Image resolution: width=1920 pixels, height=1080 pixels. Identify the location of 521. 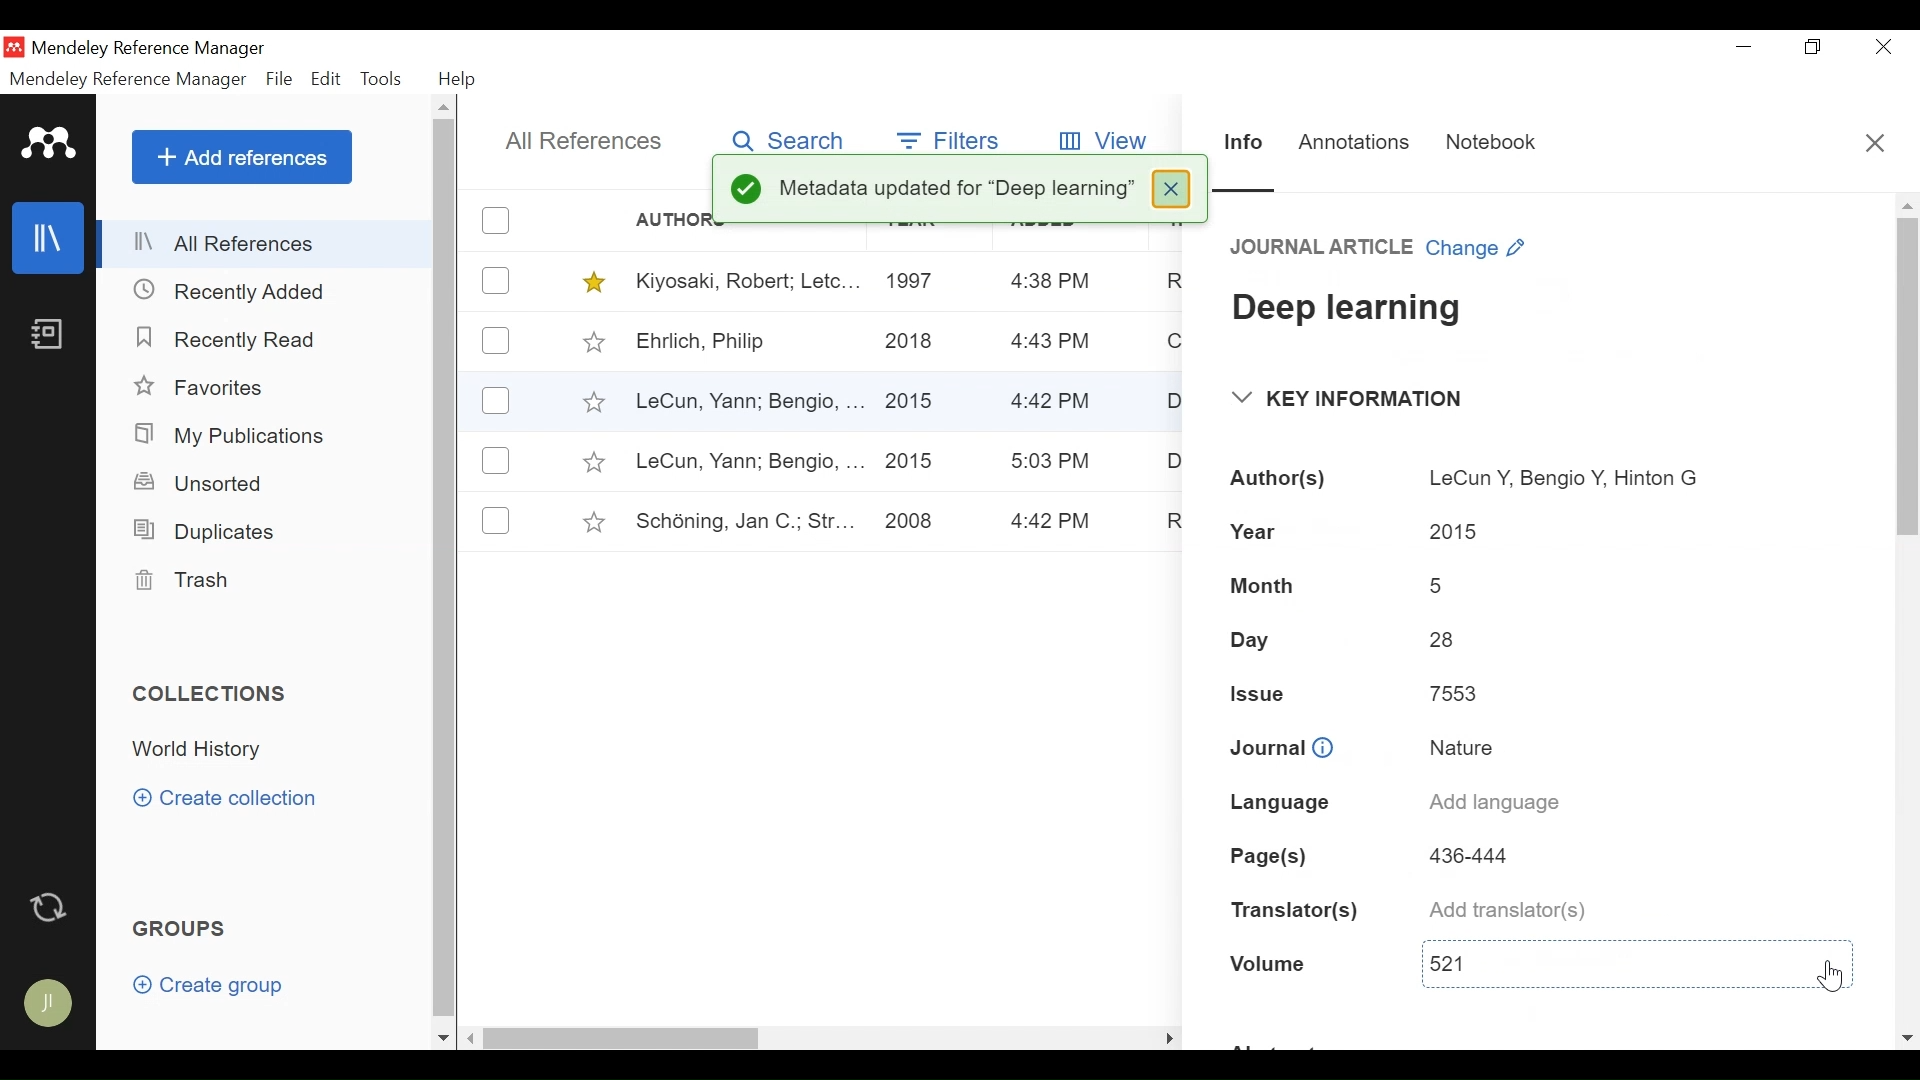
(1598, 960).